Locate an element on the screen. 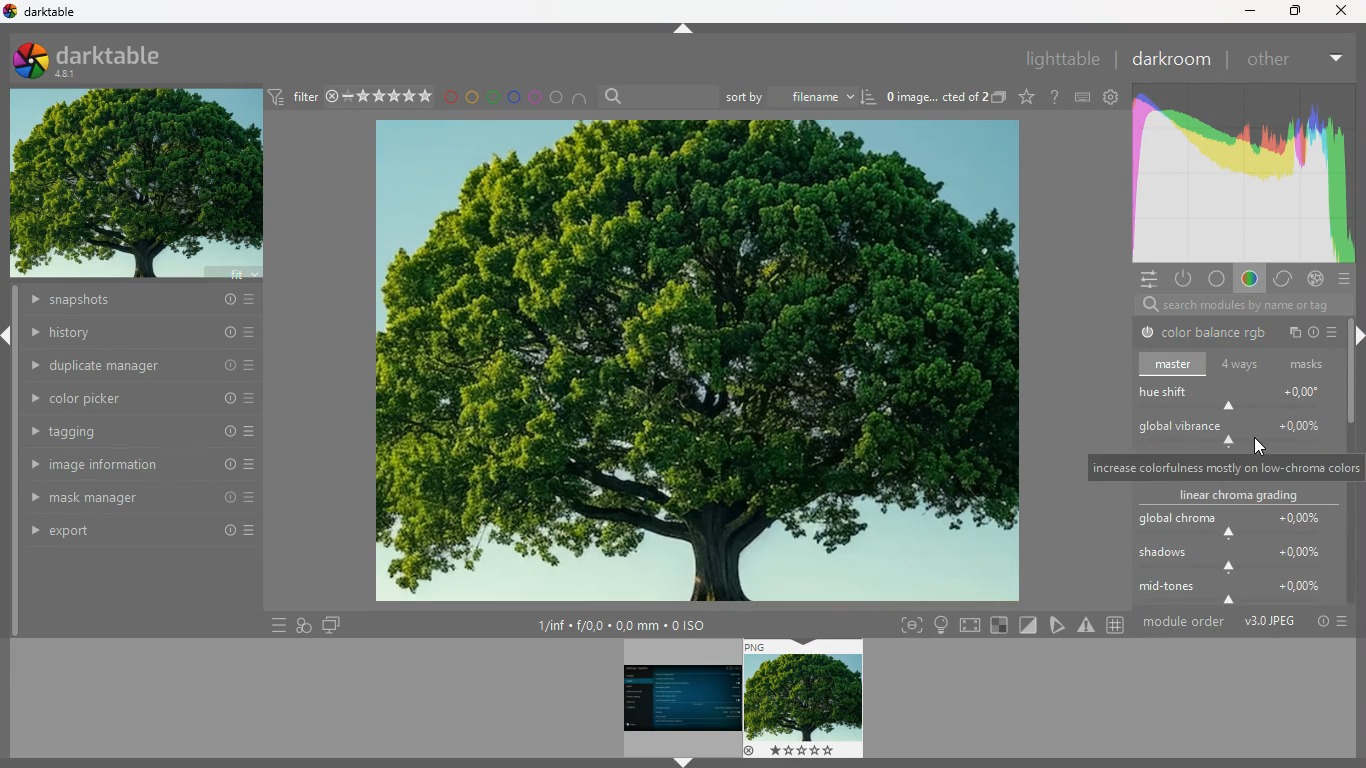 This screenshot has width=1366, height=768. arrow is located at coordinates (9, 335).